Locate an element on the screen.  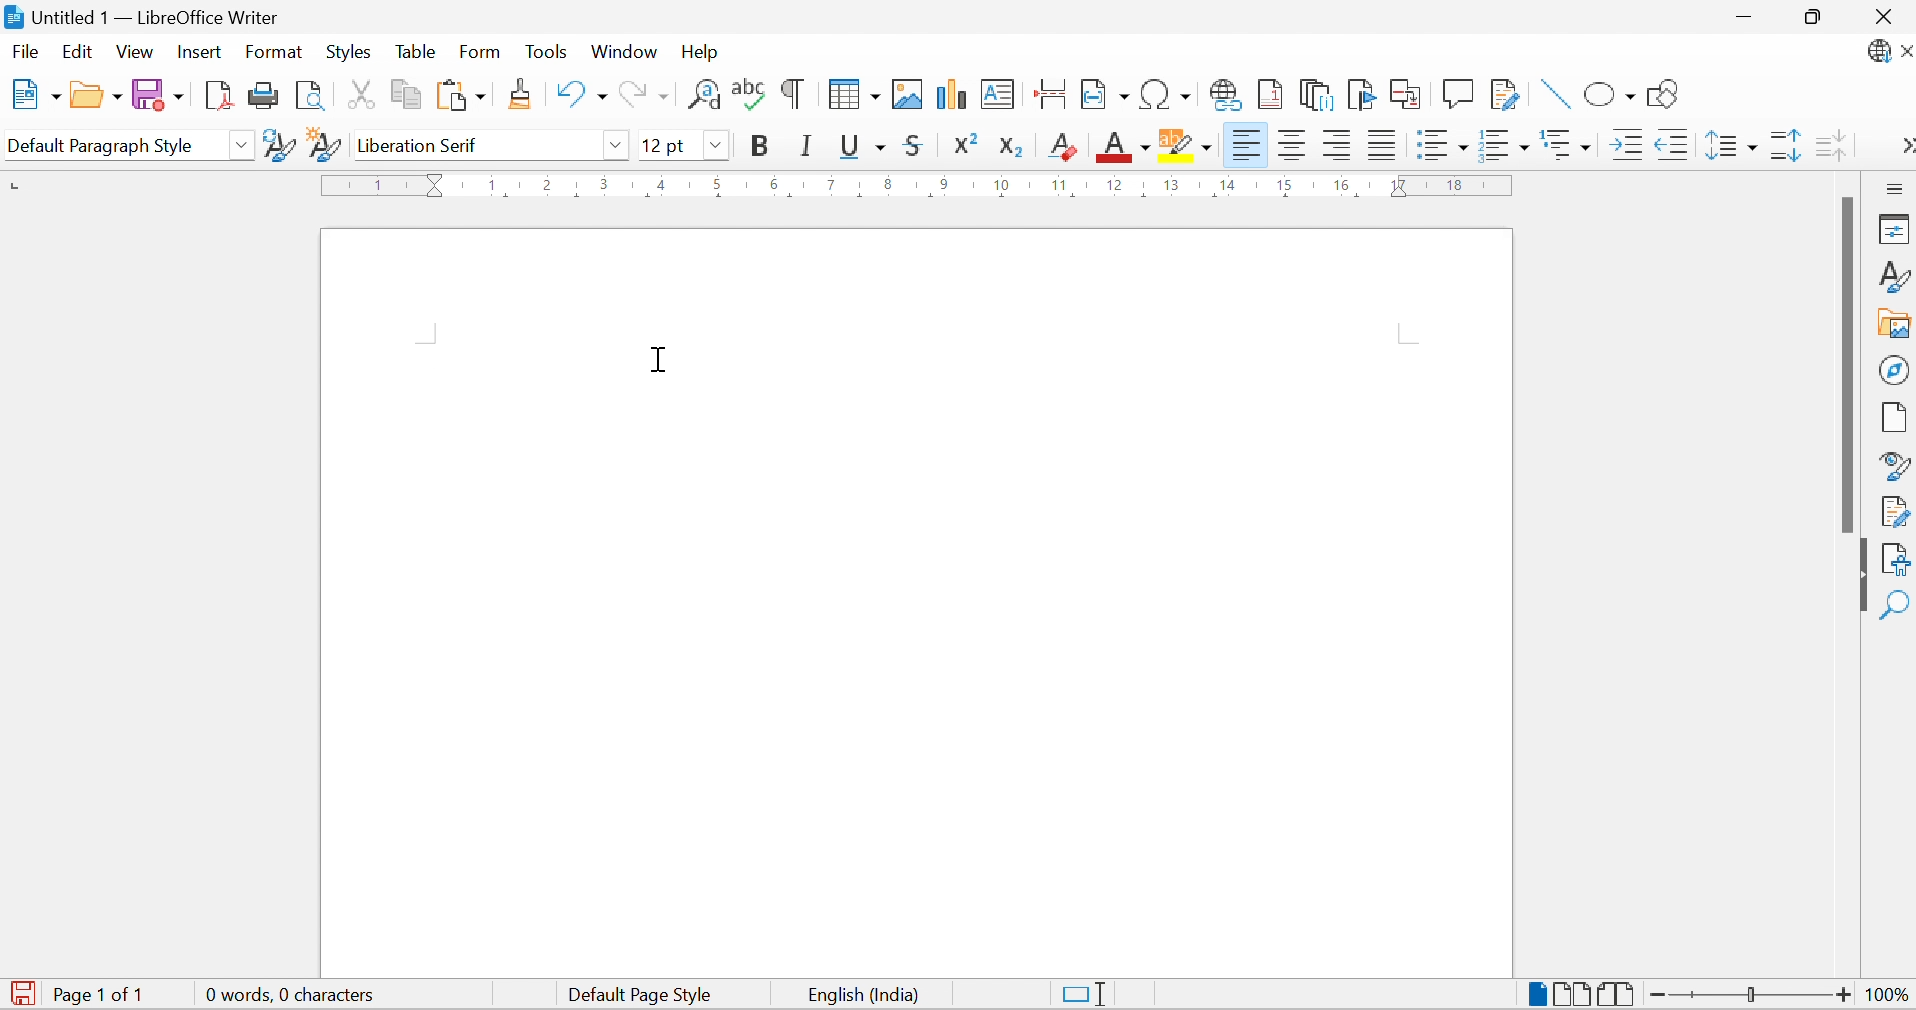
5 is located at coordinates (717, 185).